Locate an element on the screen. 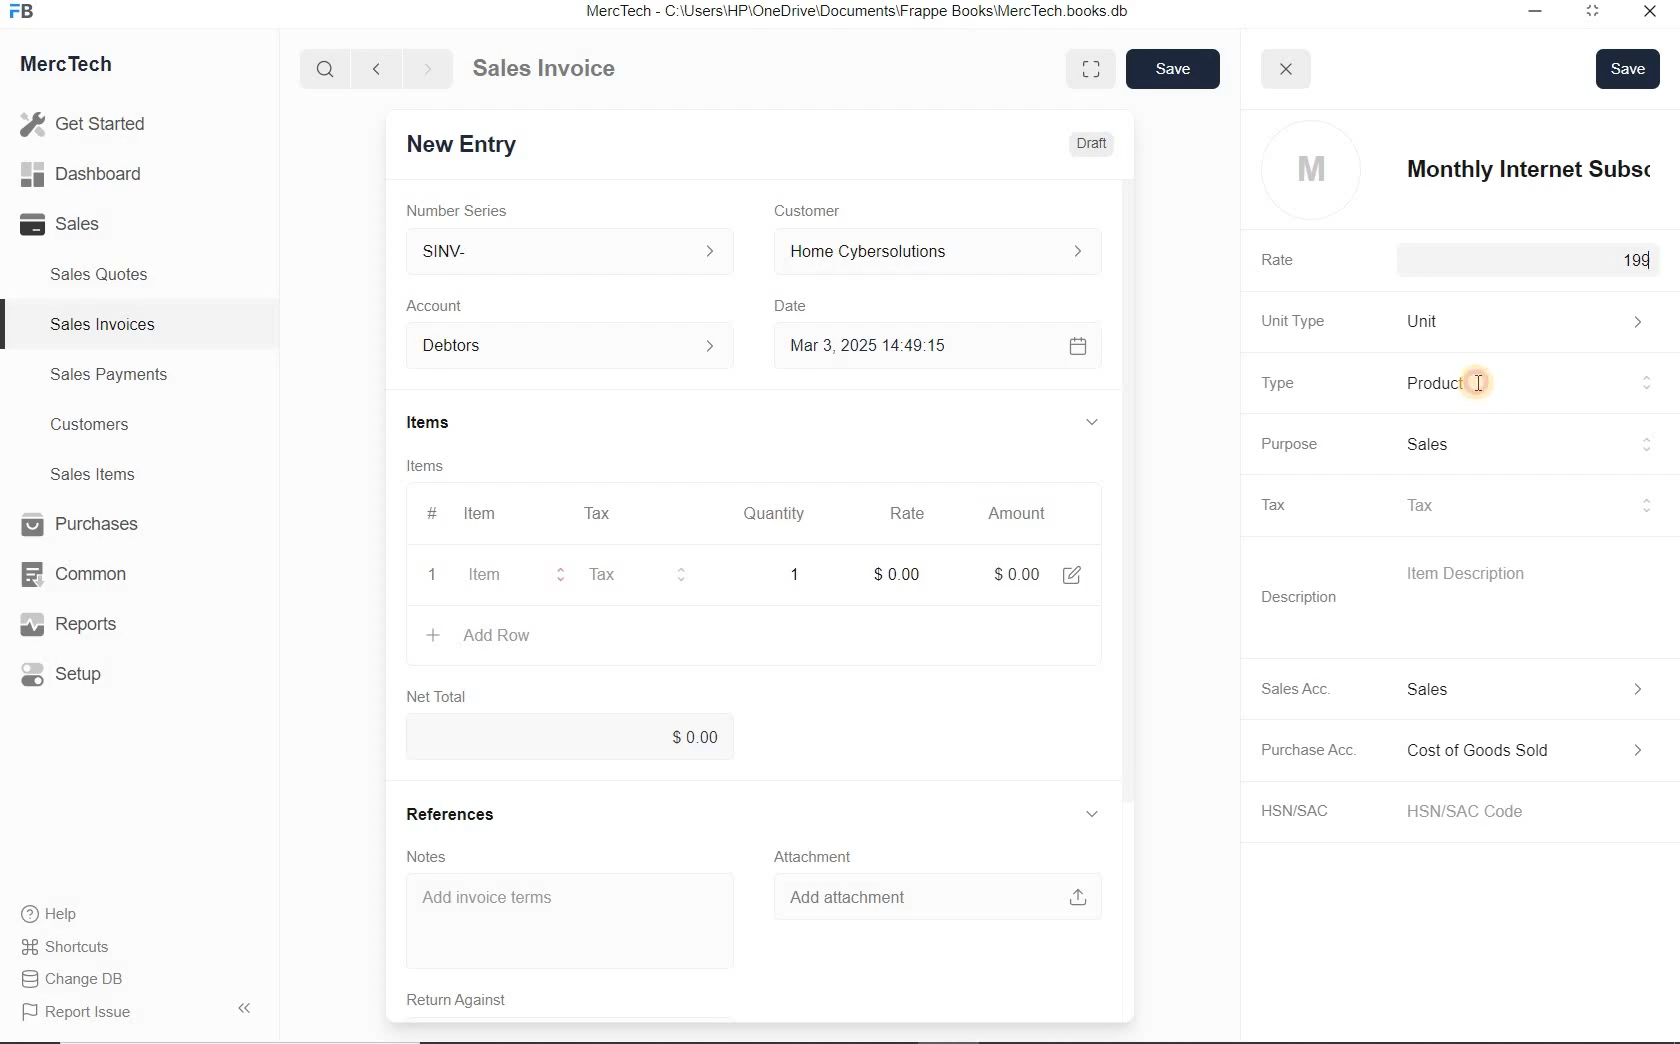 Image resolution: width=1680 pixels, height=1044 pixels. Reports is located at coordinates (84, 625).